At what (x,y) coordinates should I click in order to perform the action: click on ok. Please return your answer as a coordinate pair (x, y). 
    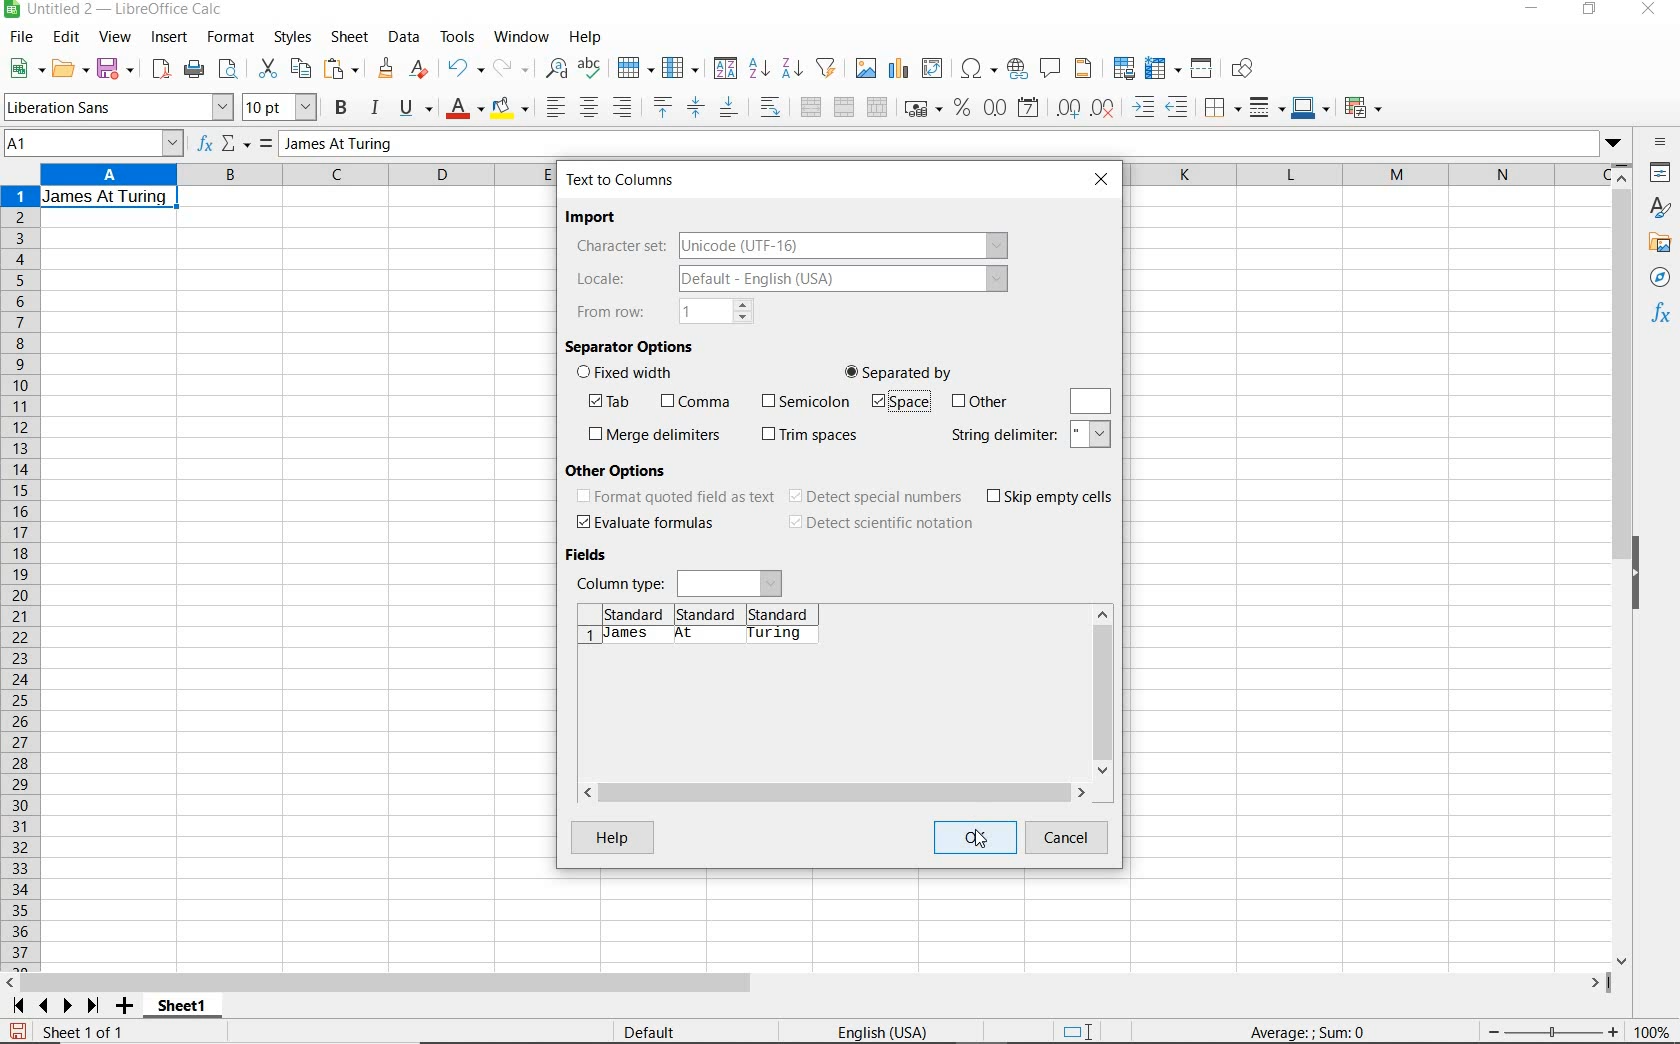
    Looking at the image, I should click on (973, 837).